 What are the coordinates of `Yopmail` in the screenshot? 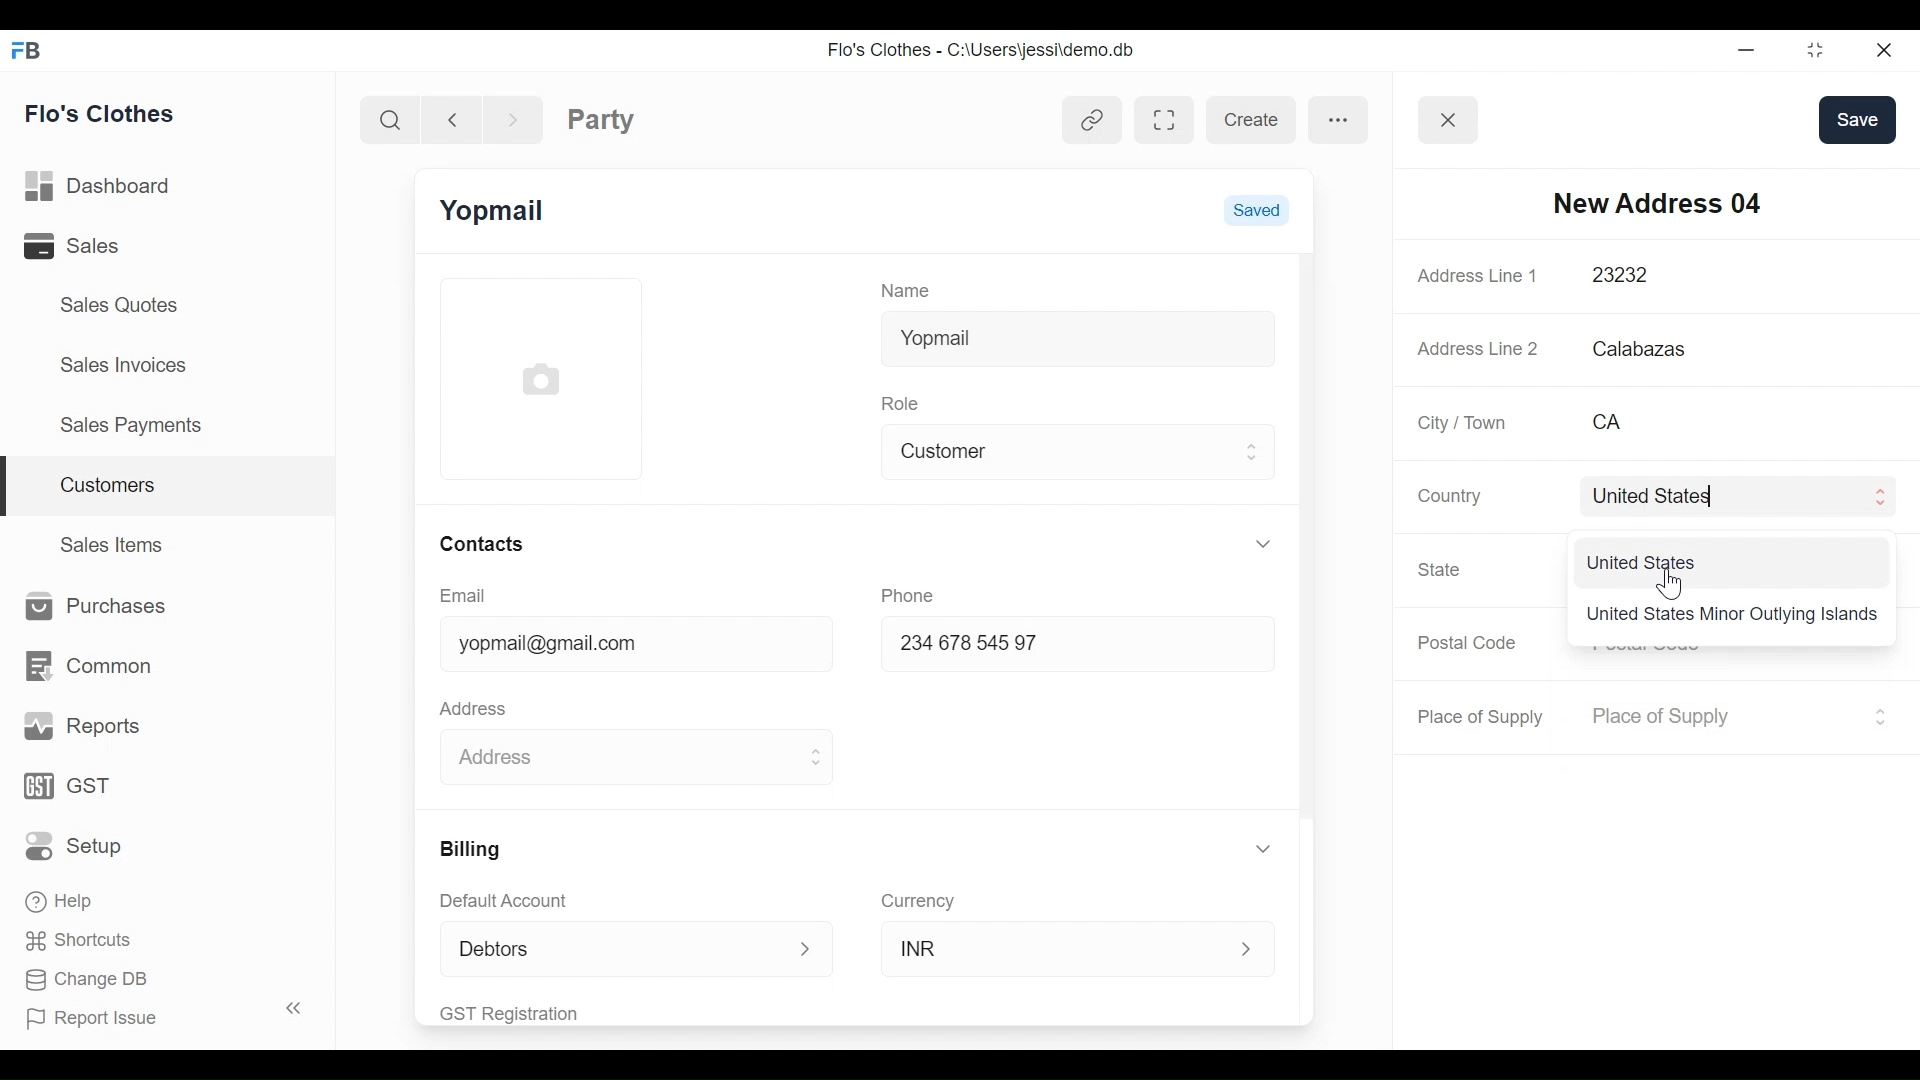 It's located at (495, 211).